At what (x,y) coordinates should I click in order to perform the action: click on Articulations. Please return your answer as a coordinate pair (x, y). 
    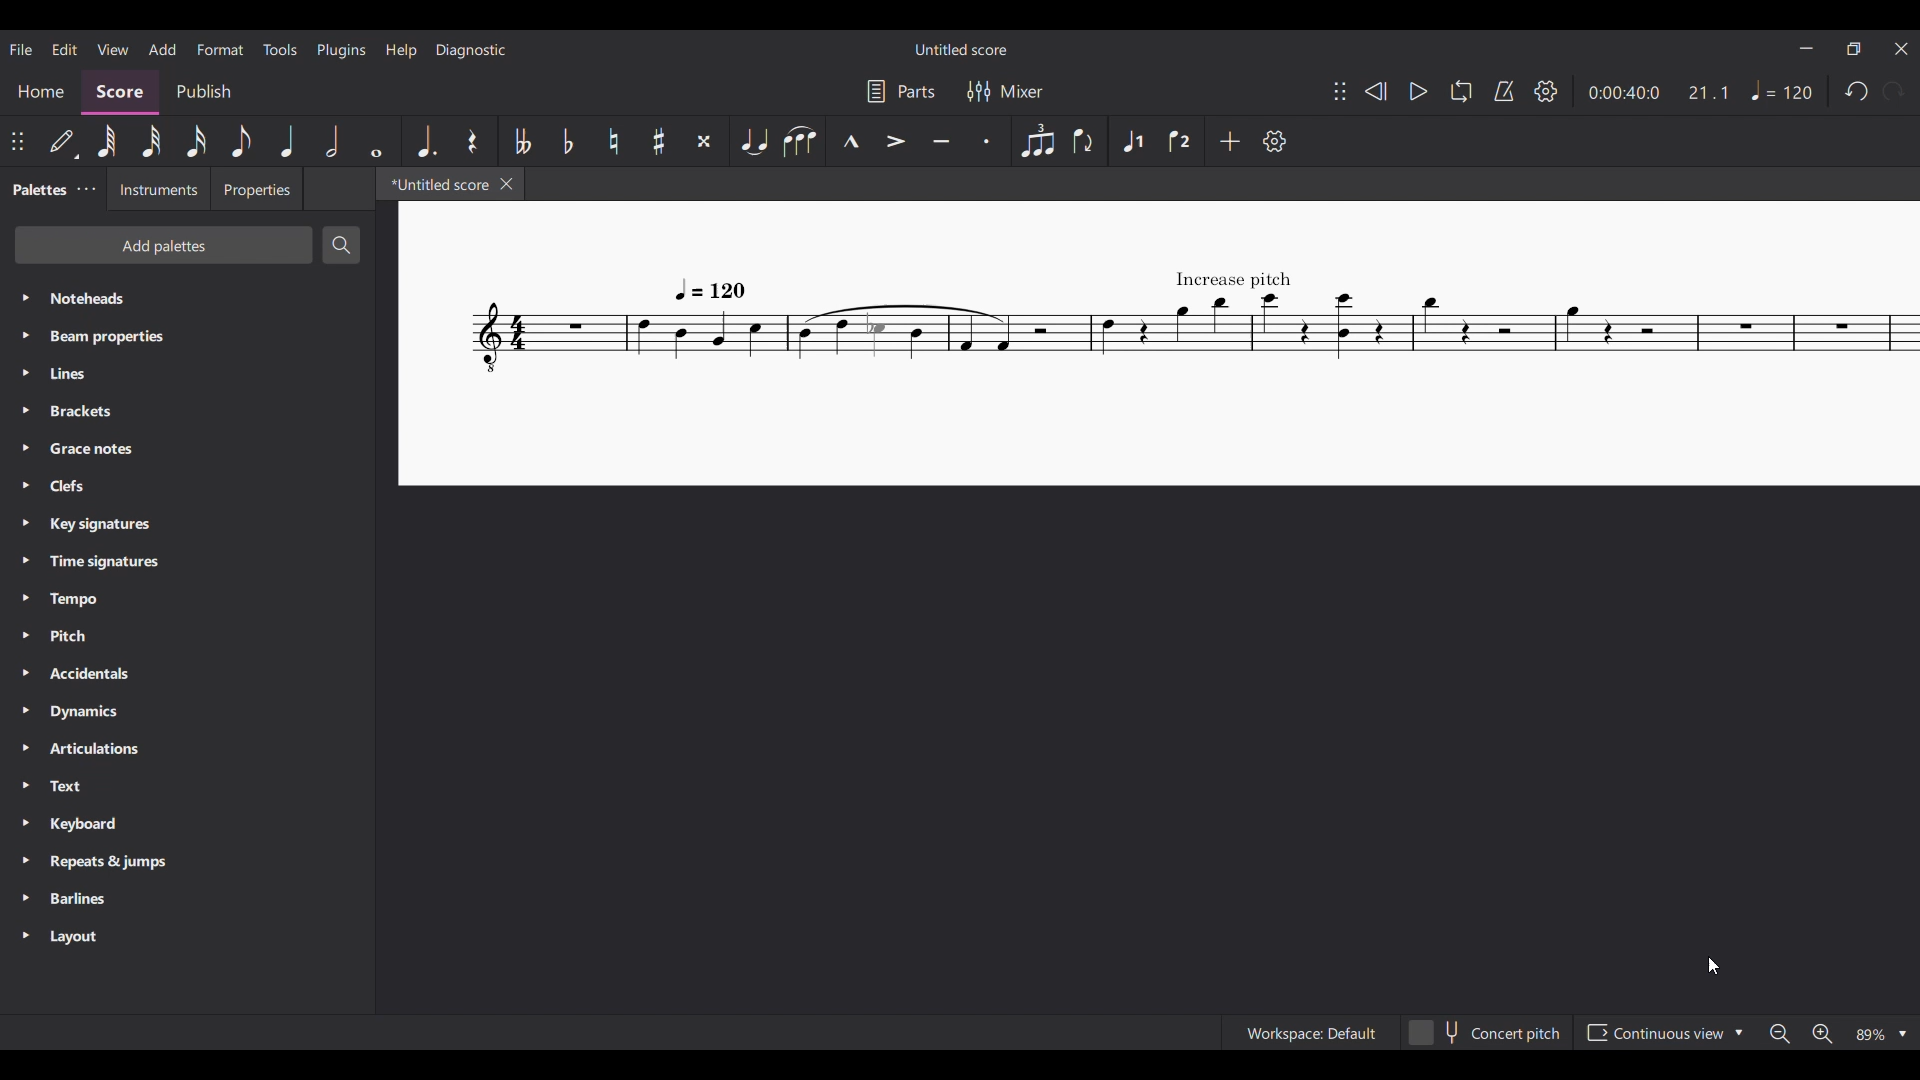
    Looking at the image, I should click on (186, 748).